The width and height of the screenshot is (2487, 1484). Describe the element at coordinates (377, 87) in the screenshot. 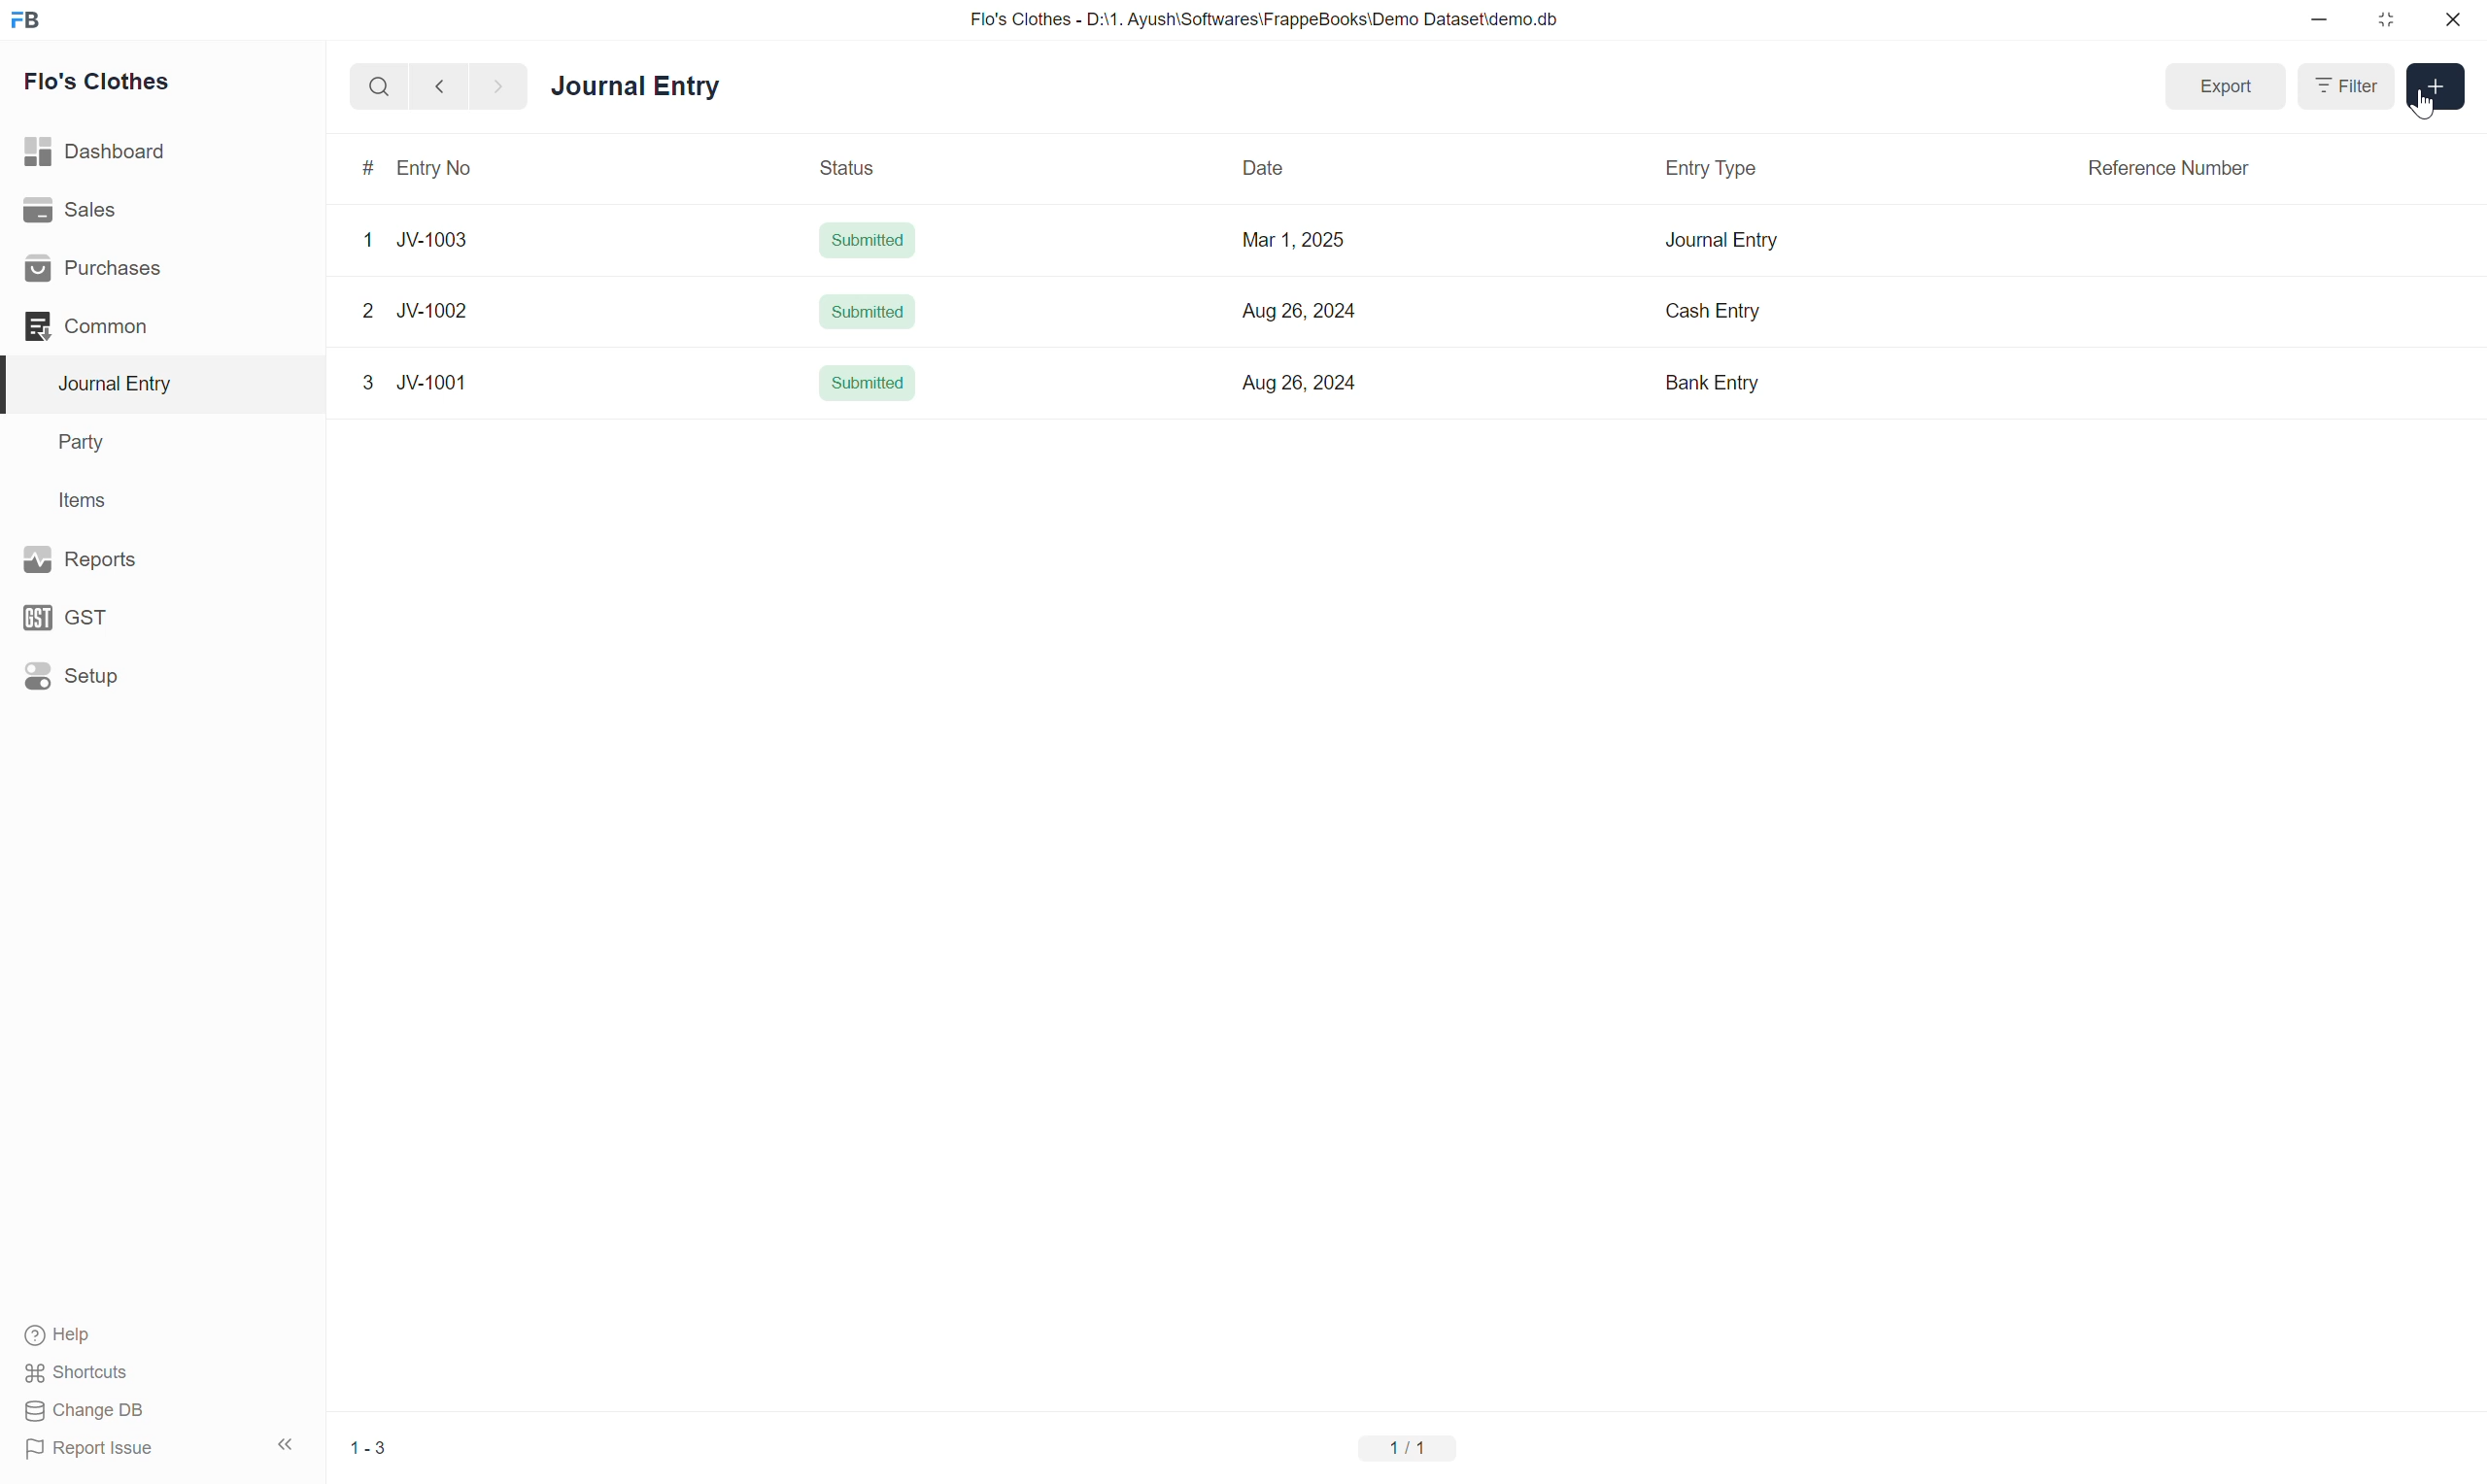

I see `search` at that location.